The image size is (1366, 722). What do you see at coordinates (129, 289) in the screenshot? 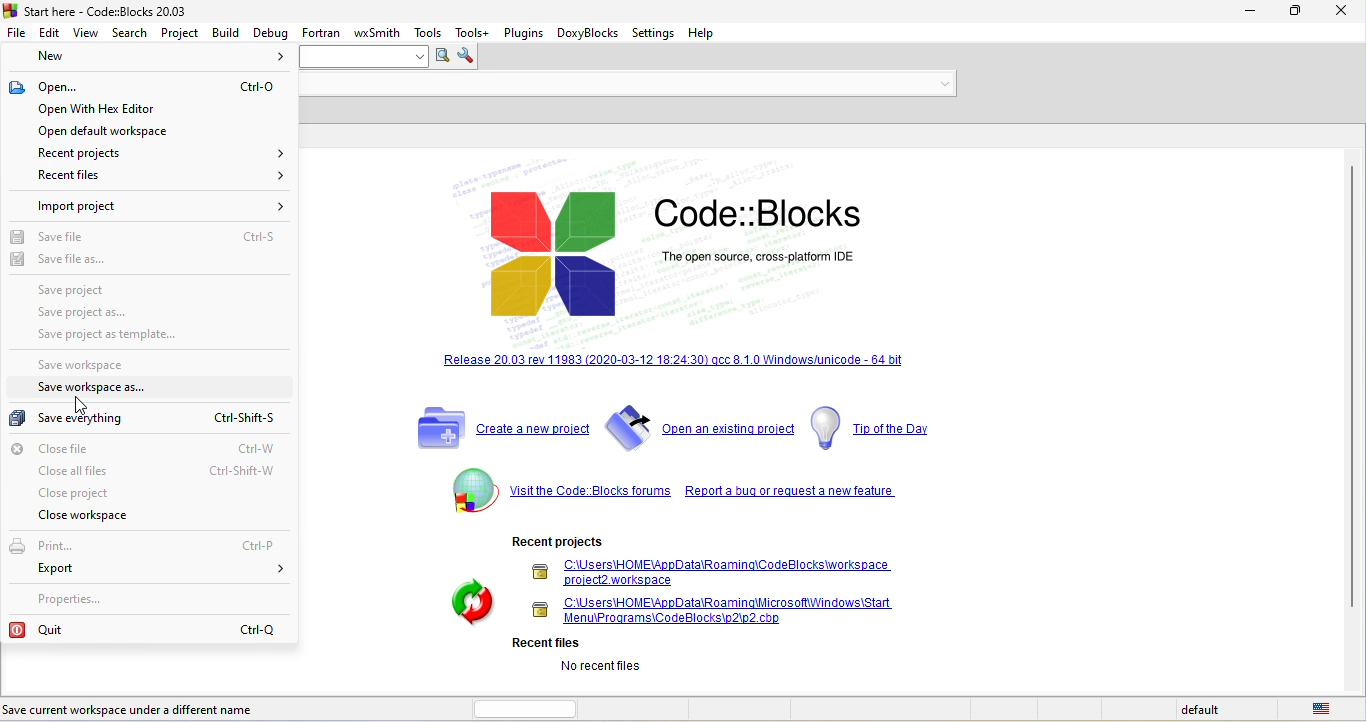
I see `save project` at bounding box center [129, 289].